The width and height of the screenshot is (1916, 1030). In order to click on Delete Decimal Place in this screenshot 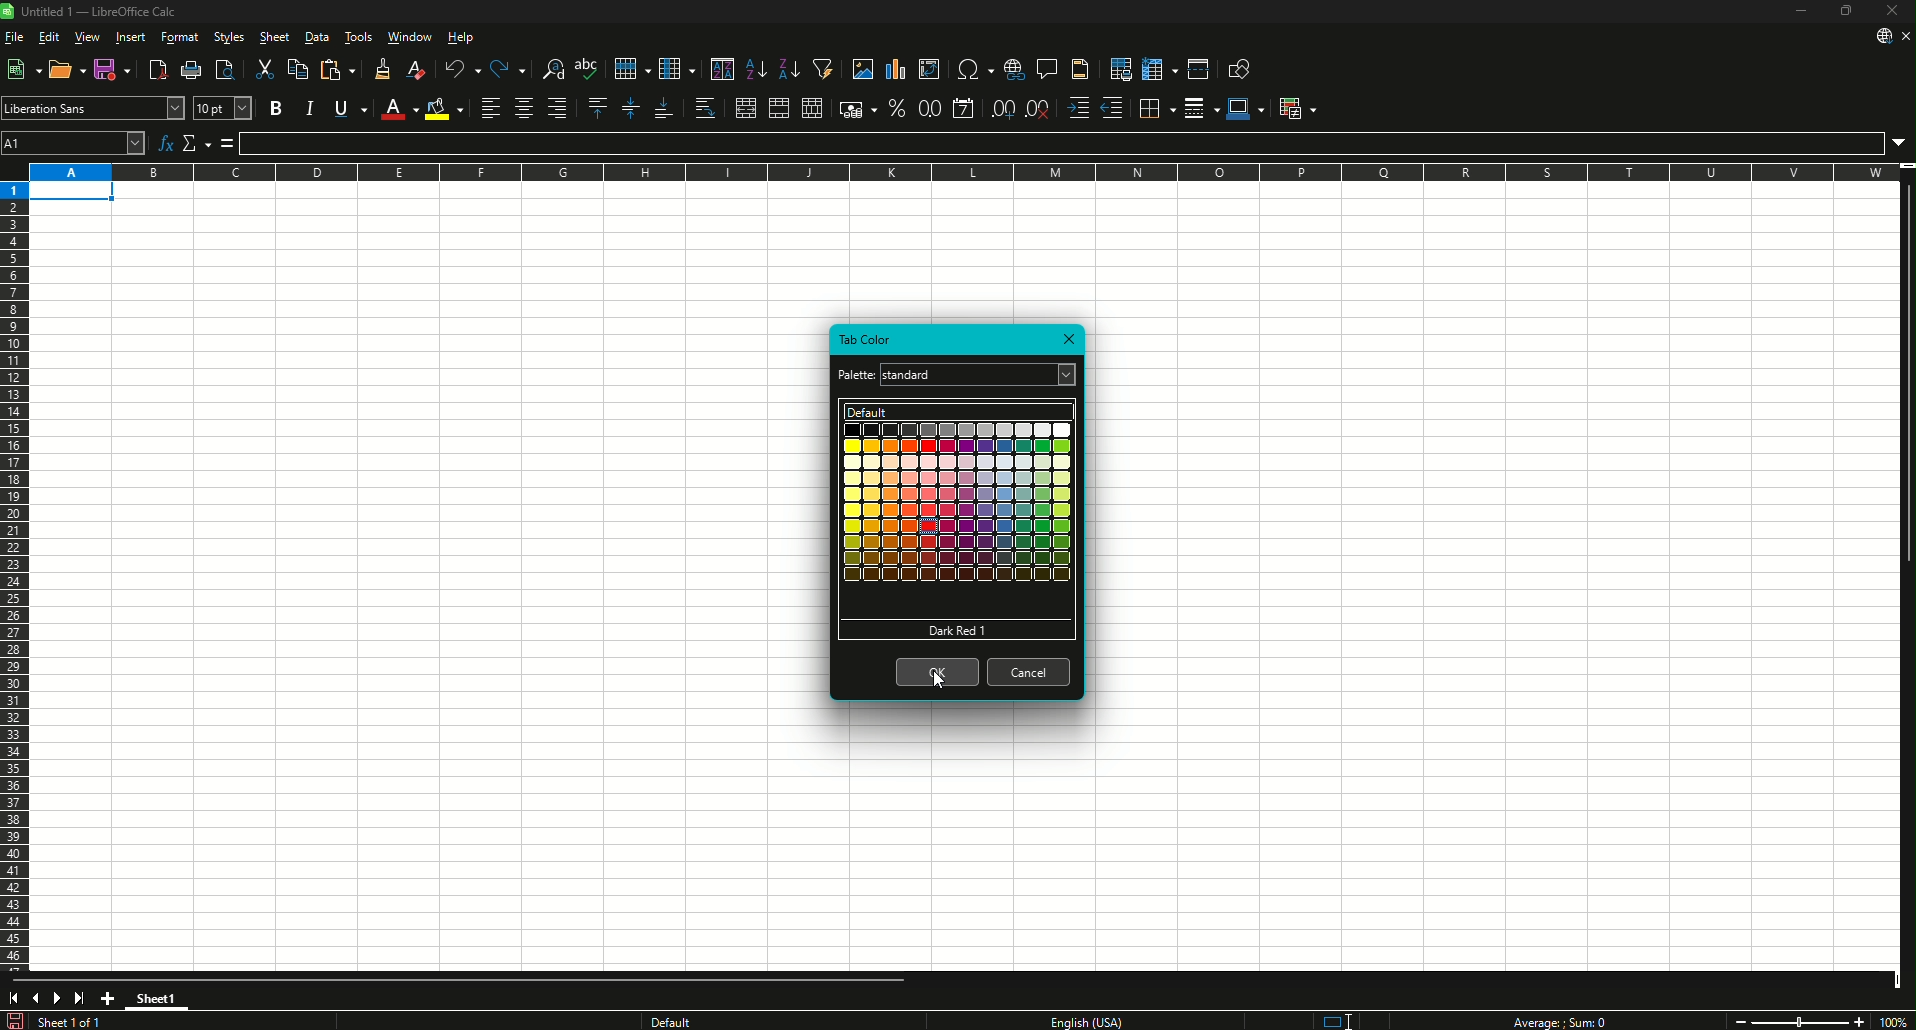, I will do `click(1038, 108)`.